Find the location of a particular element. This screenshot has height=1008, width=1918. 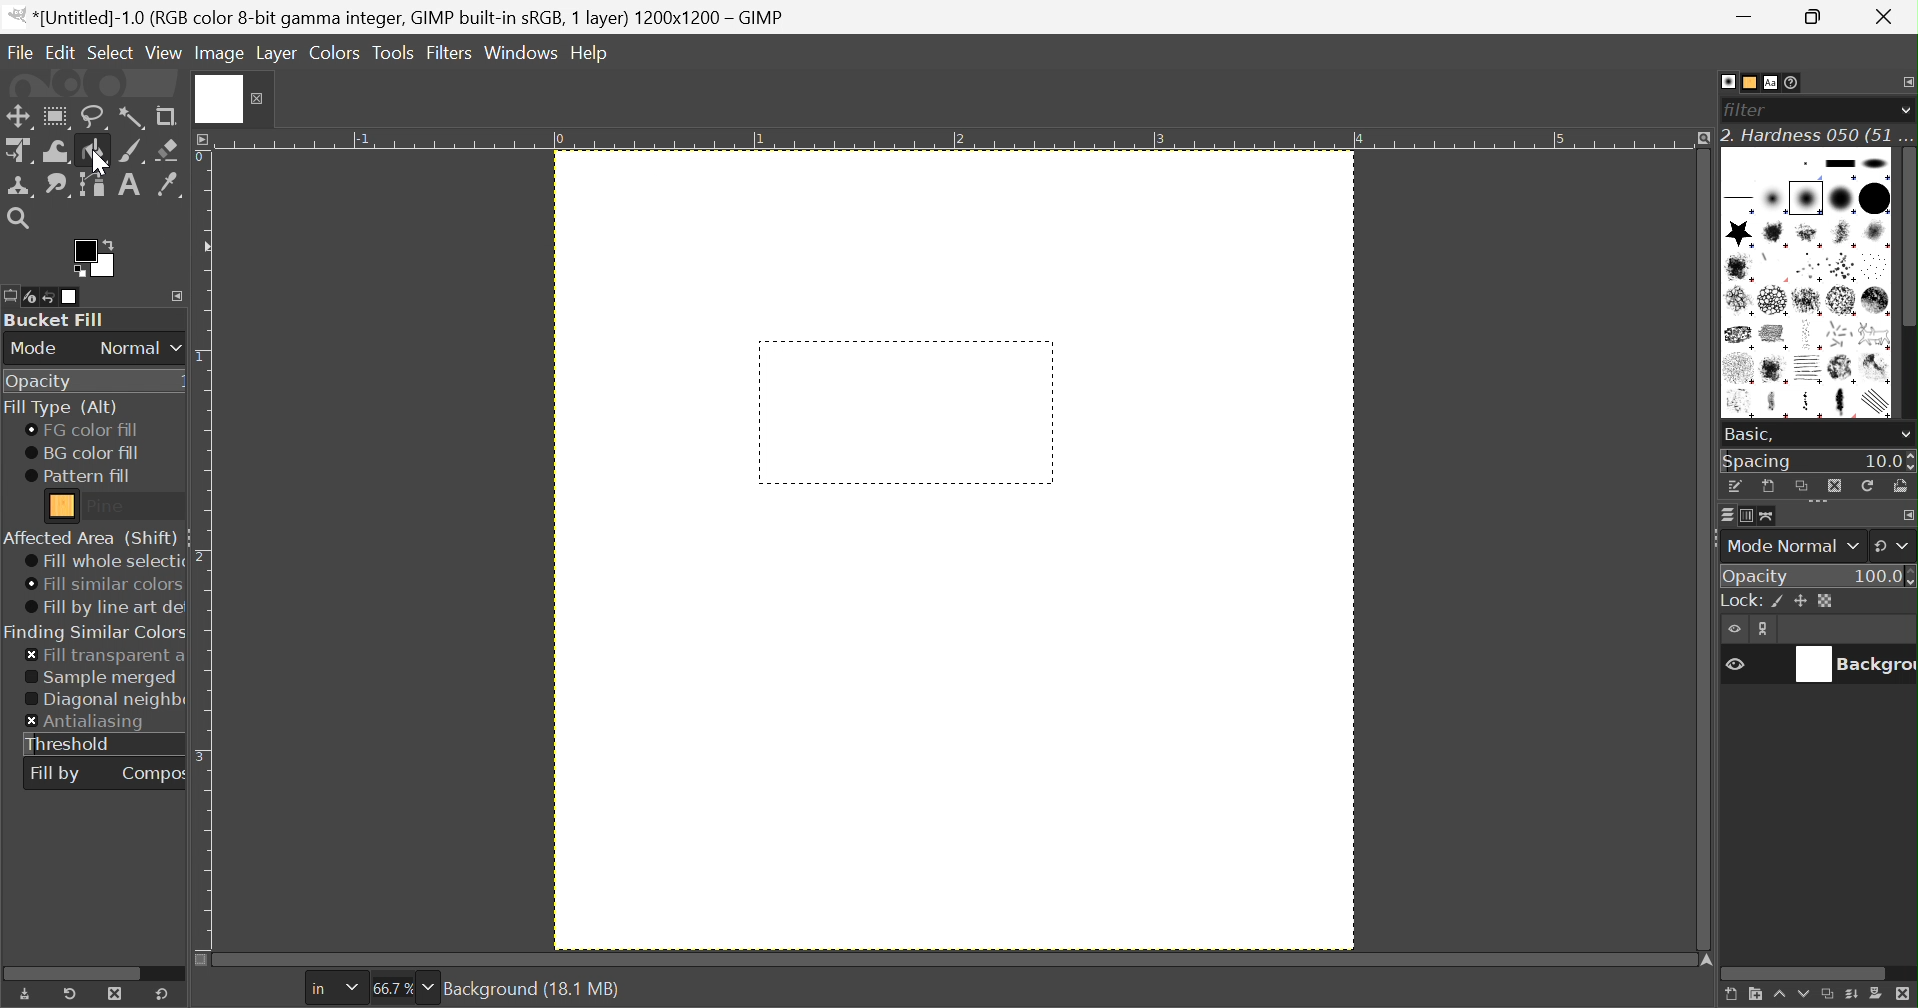

Restore Tool Preset is located at coordinates (69, 994).